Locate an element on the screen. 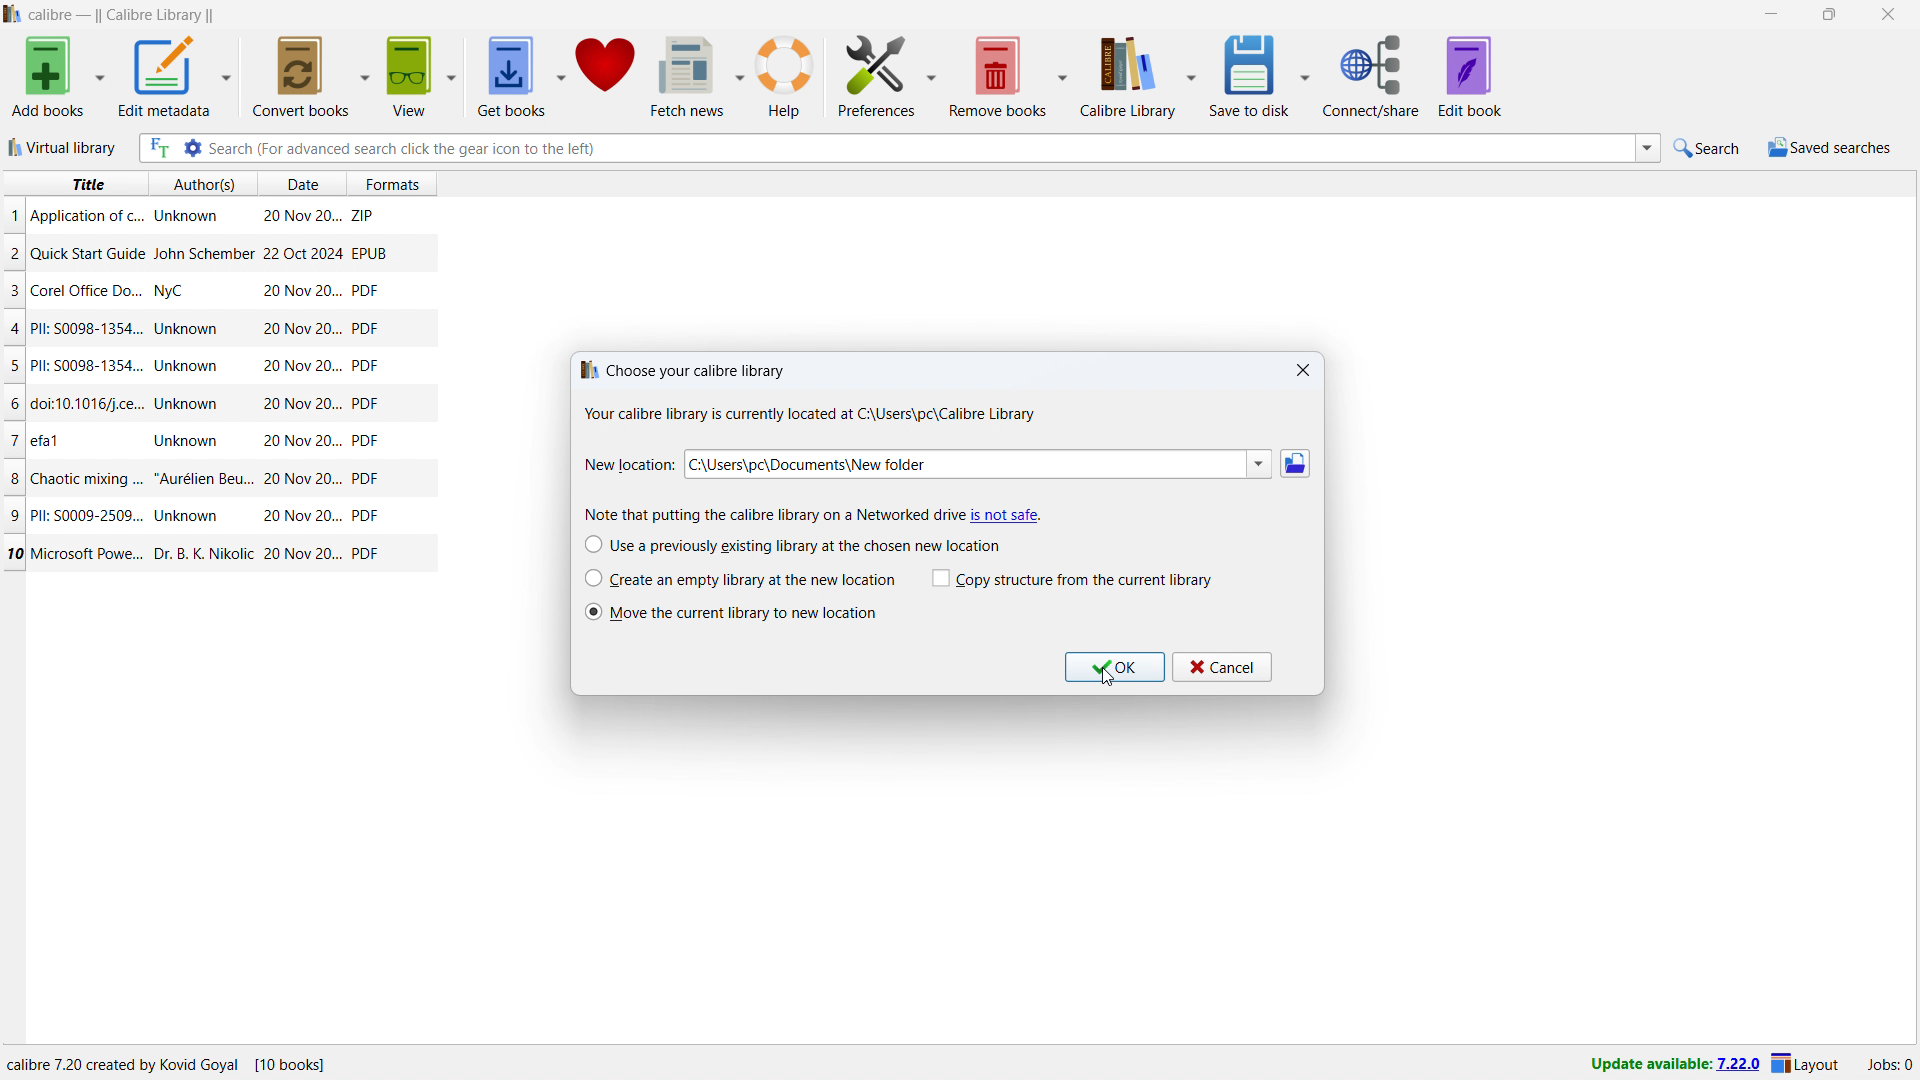  update is located at coordinates (1674, 1065).